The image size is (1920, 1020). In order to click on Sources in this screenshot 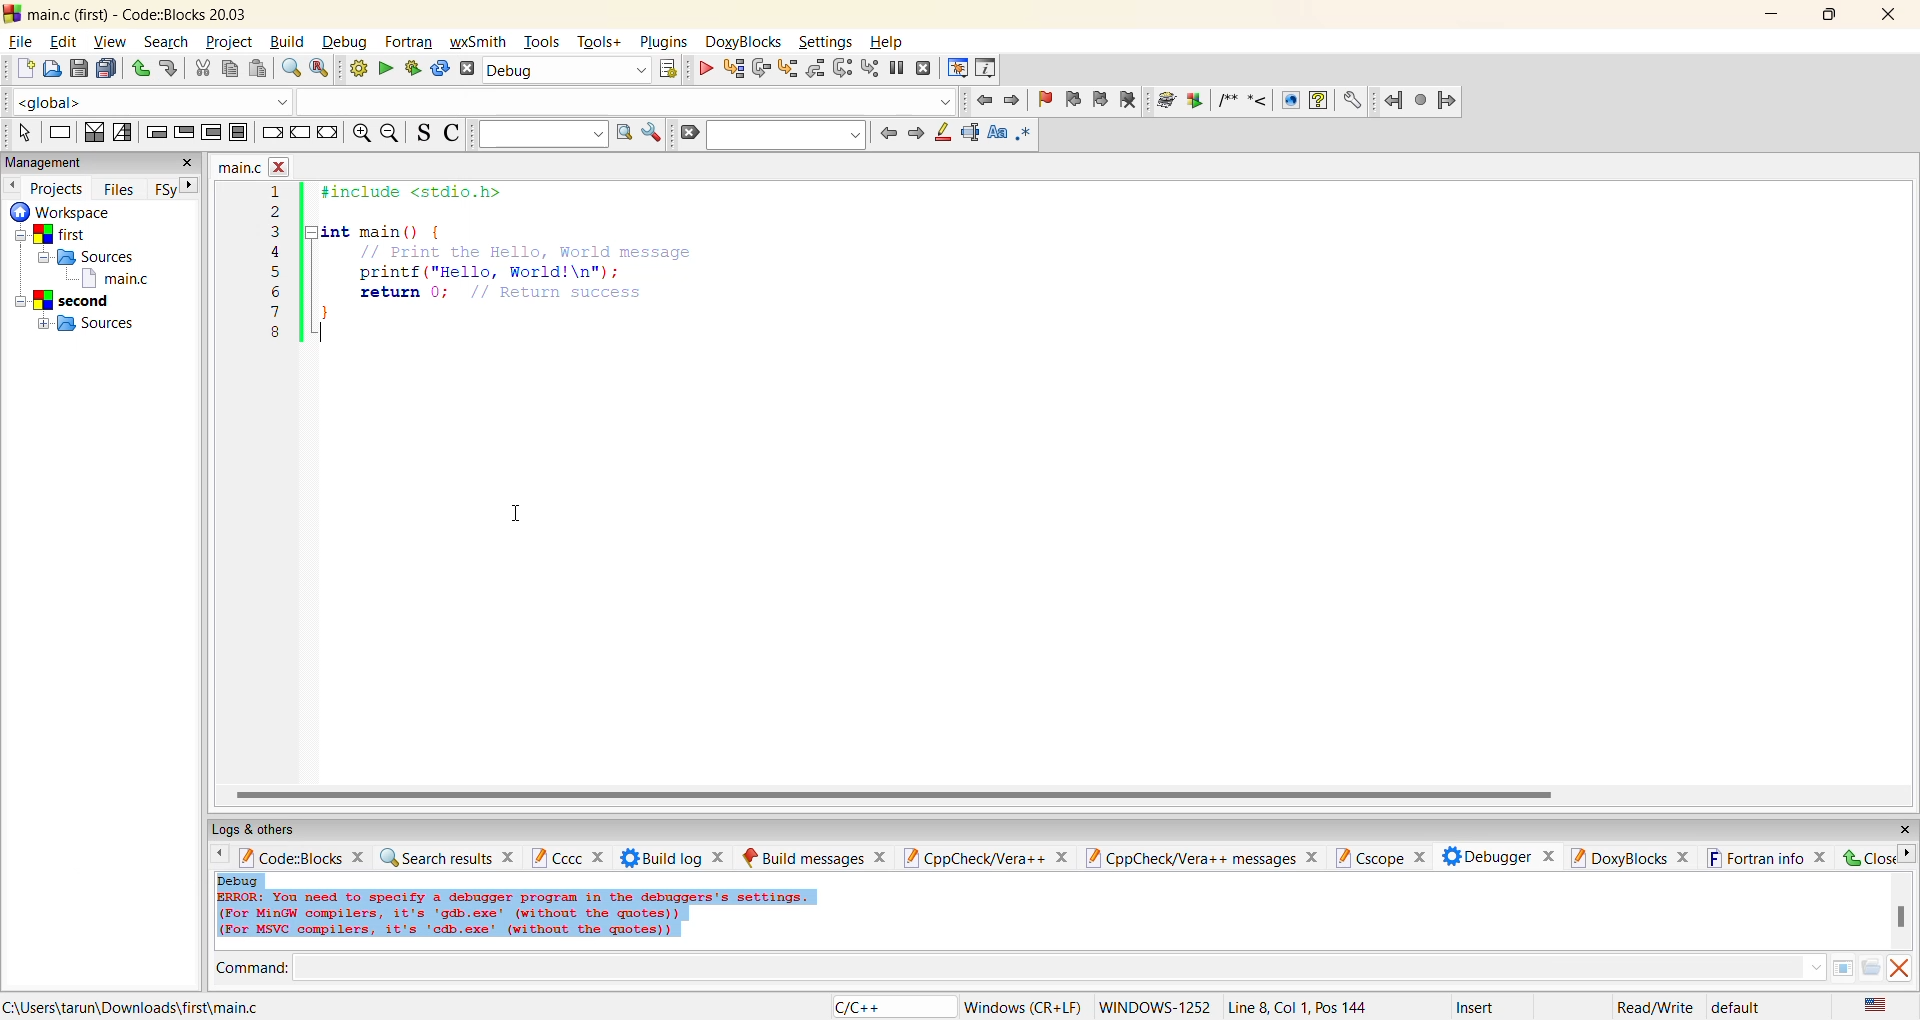, I will do `click(86, 322)`.